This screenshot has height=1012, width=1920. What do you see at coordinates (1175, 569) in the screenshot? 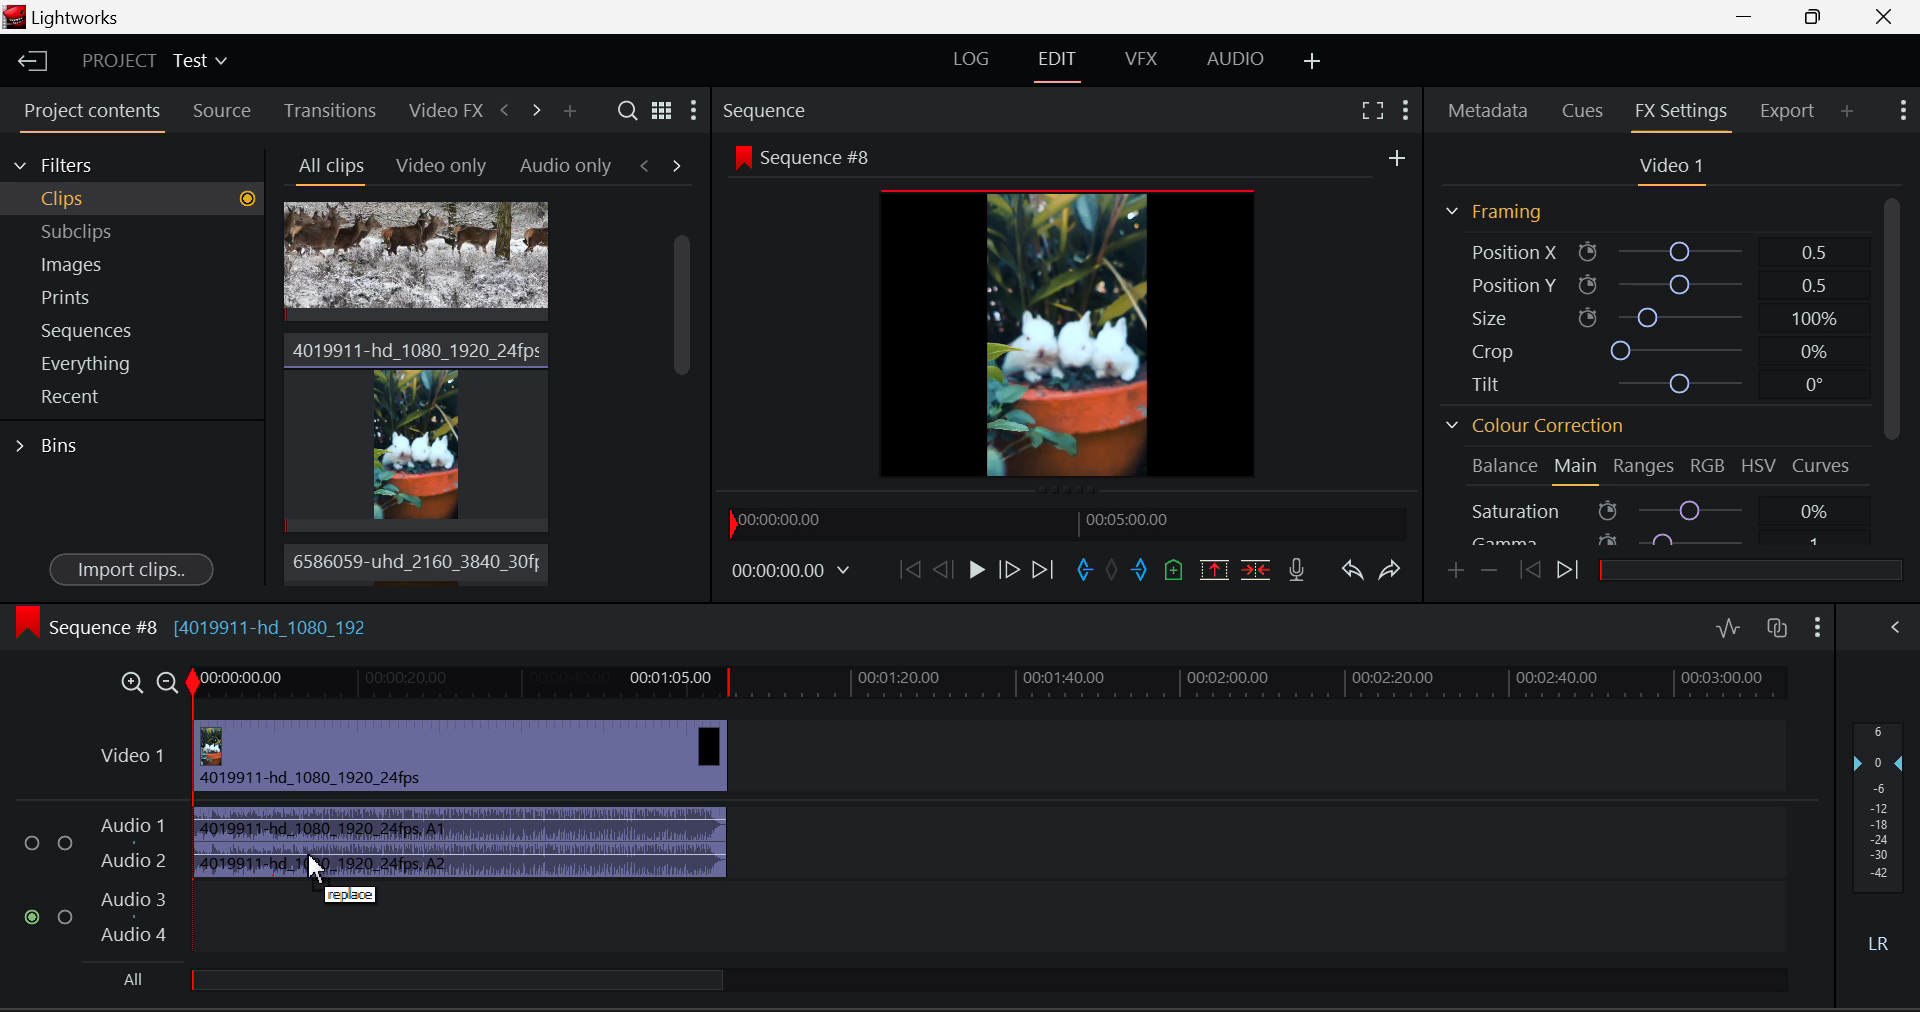
I see `Mark Cue` at bounding box center [1175, 569].